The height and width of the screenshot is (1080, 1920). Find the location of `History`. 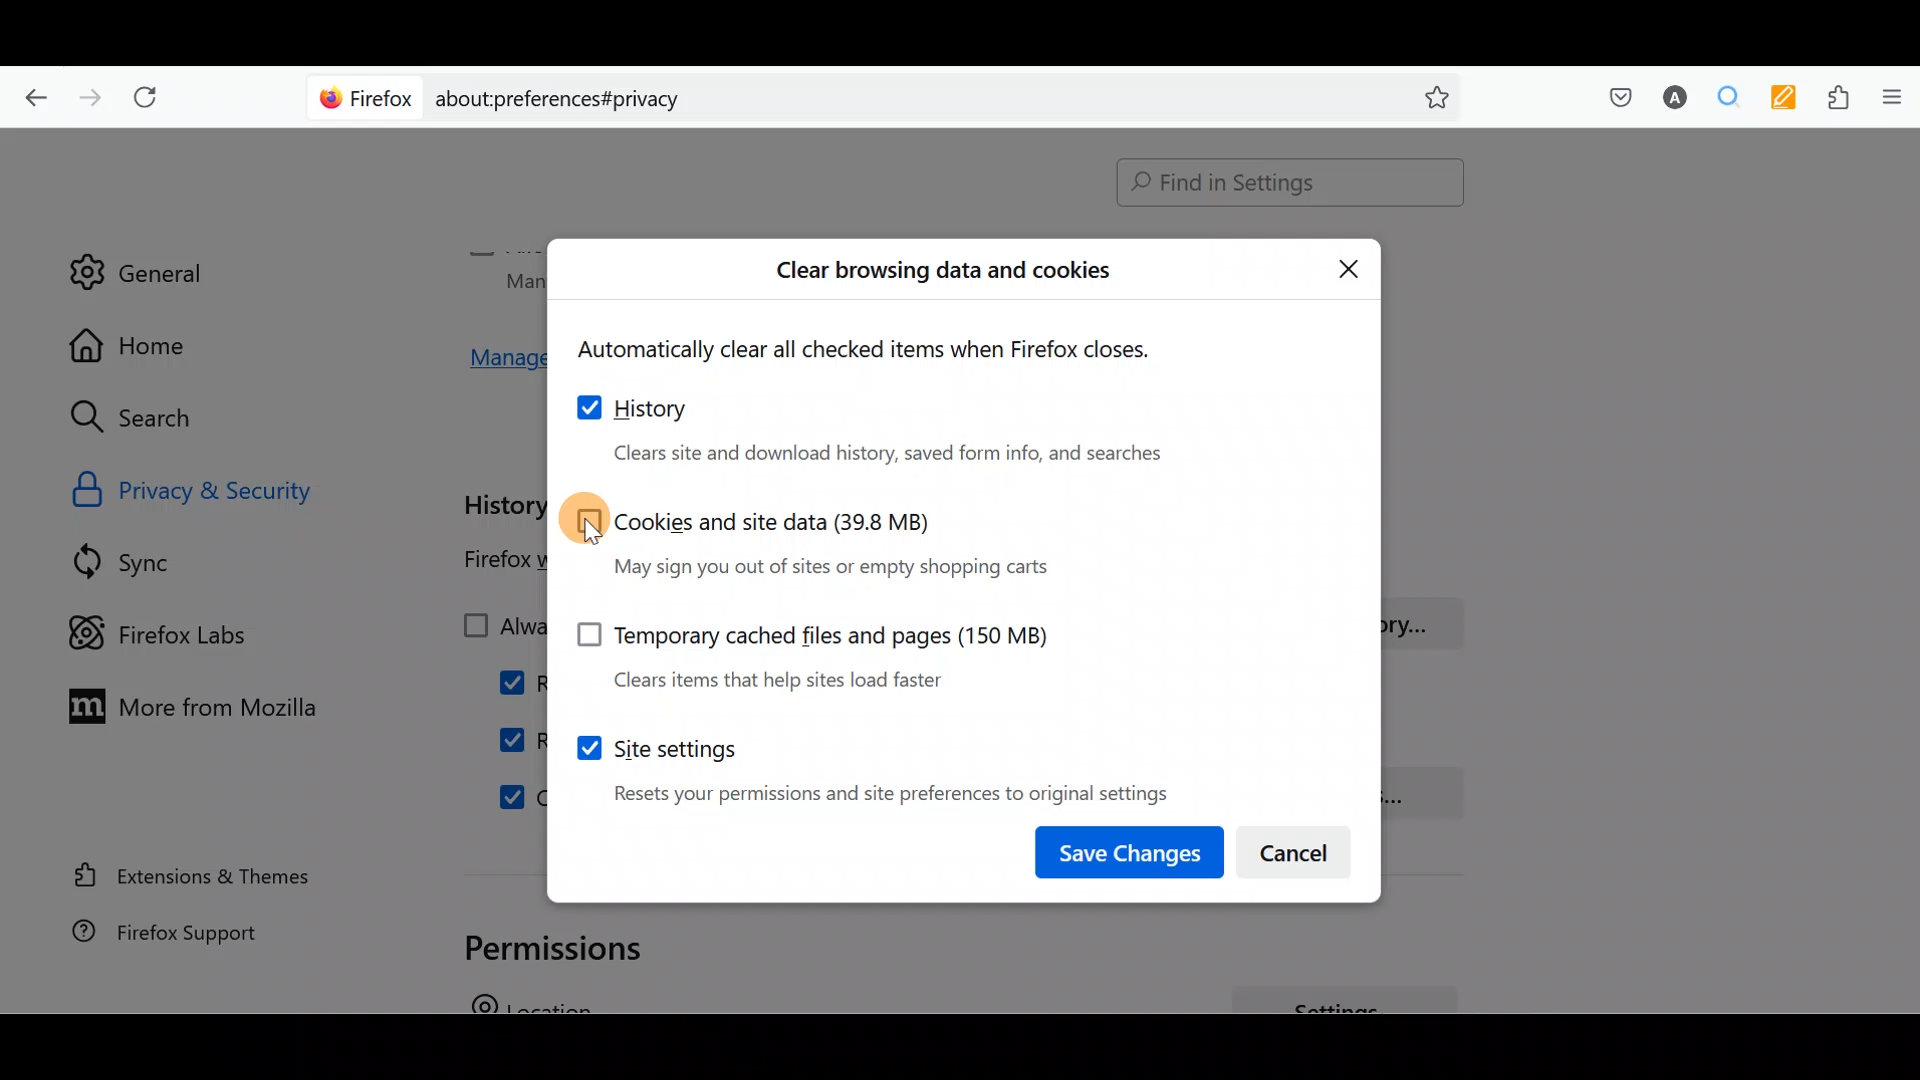

History is located at coordinates (887, 429).